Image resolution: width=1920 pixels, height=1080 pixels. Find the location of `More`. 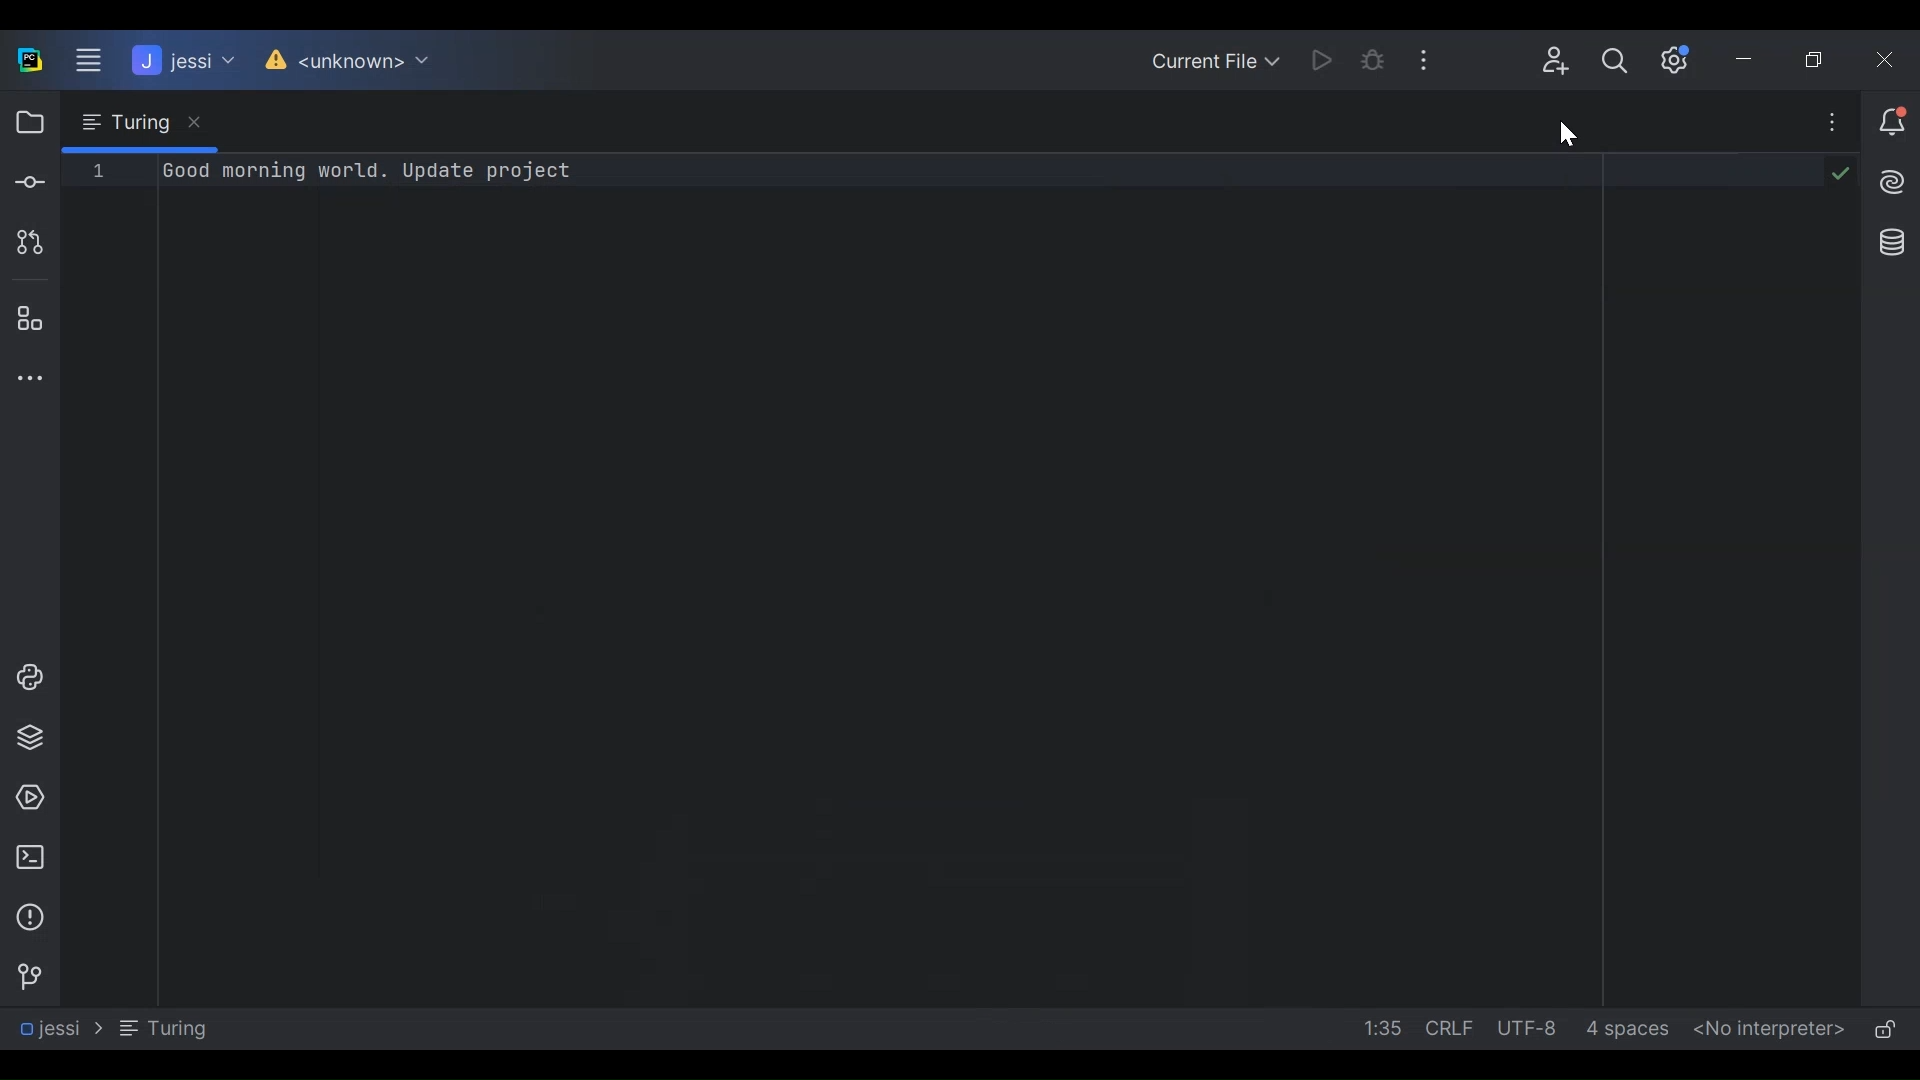

More is located at coordinates (1436, 59).